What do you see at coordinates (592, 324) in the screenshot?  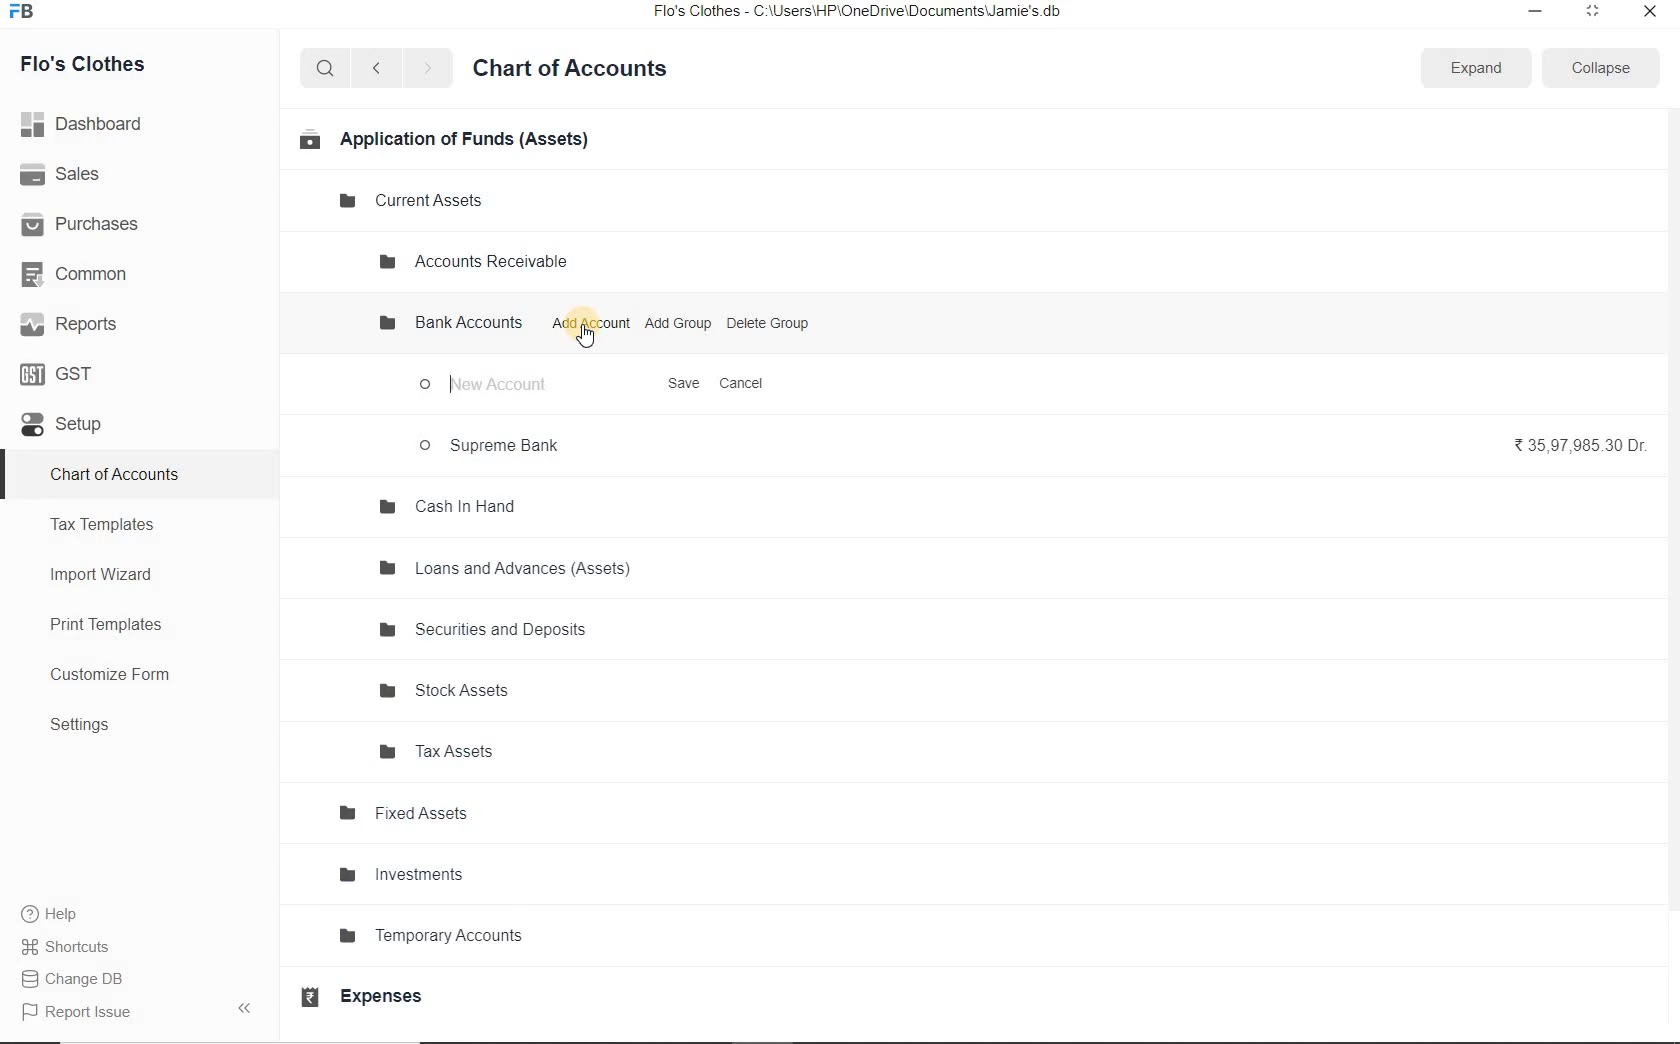 I see `Add Account` at bounding box center [592, 324].